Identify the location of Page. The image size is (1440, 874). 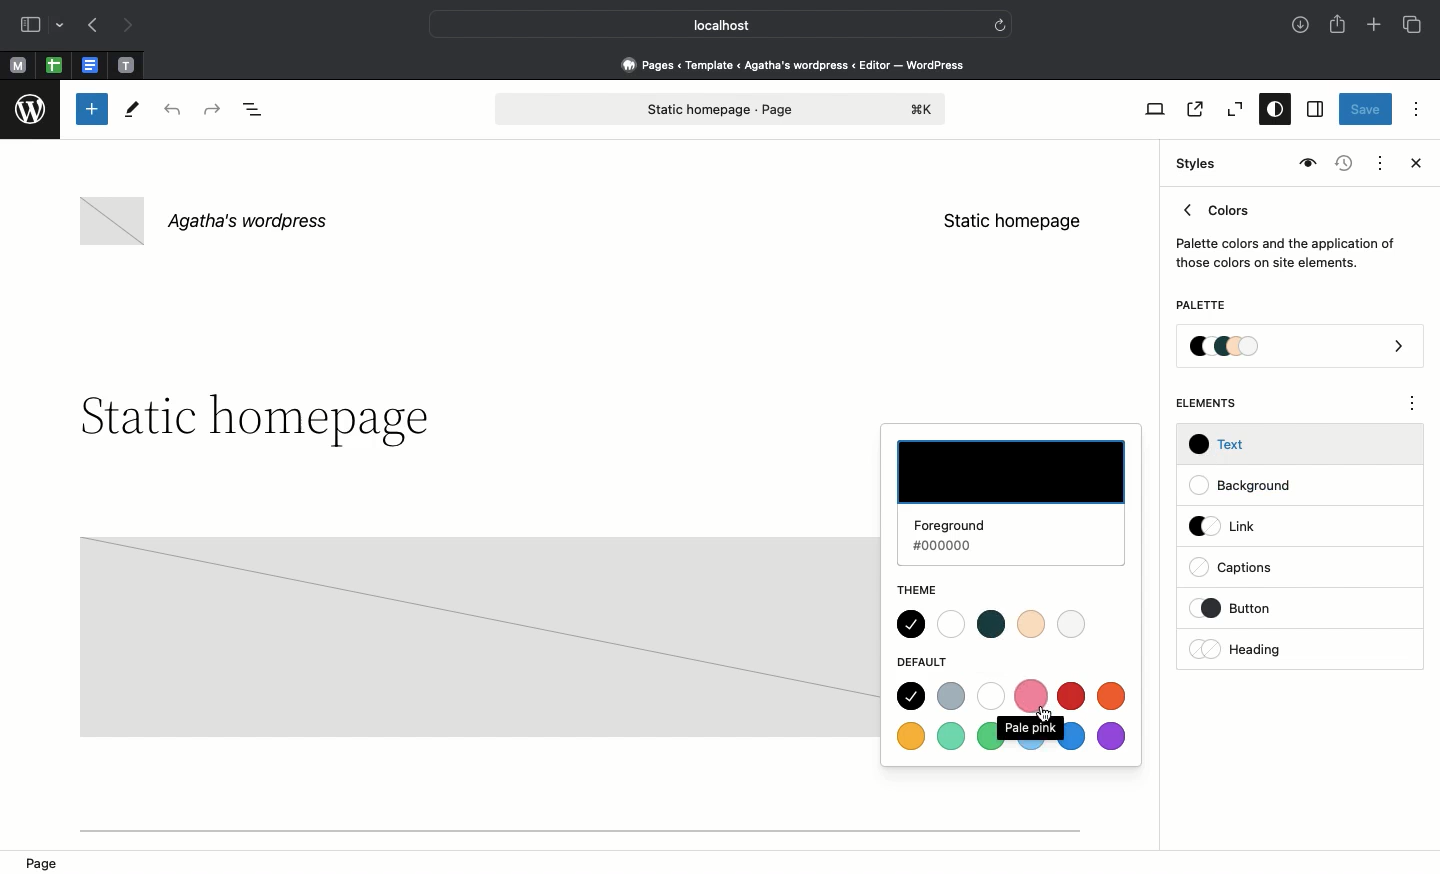
(47, 862).